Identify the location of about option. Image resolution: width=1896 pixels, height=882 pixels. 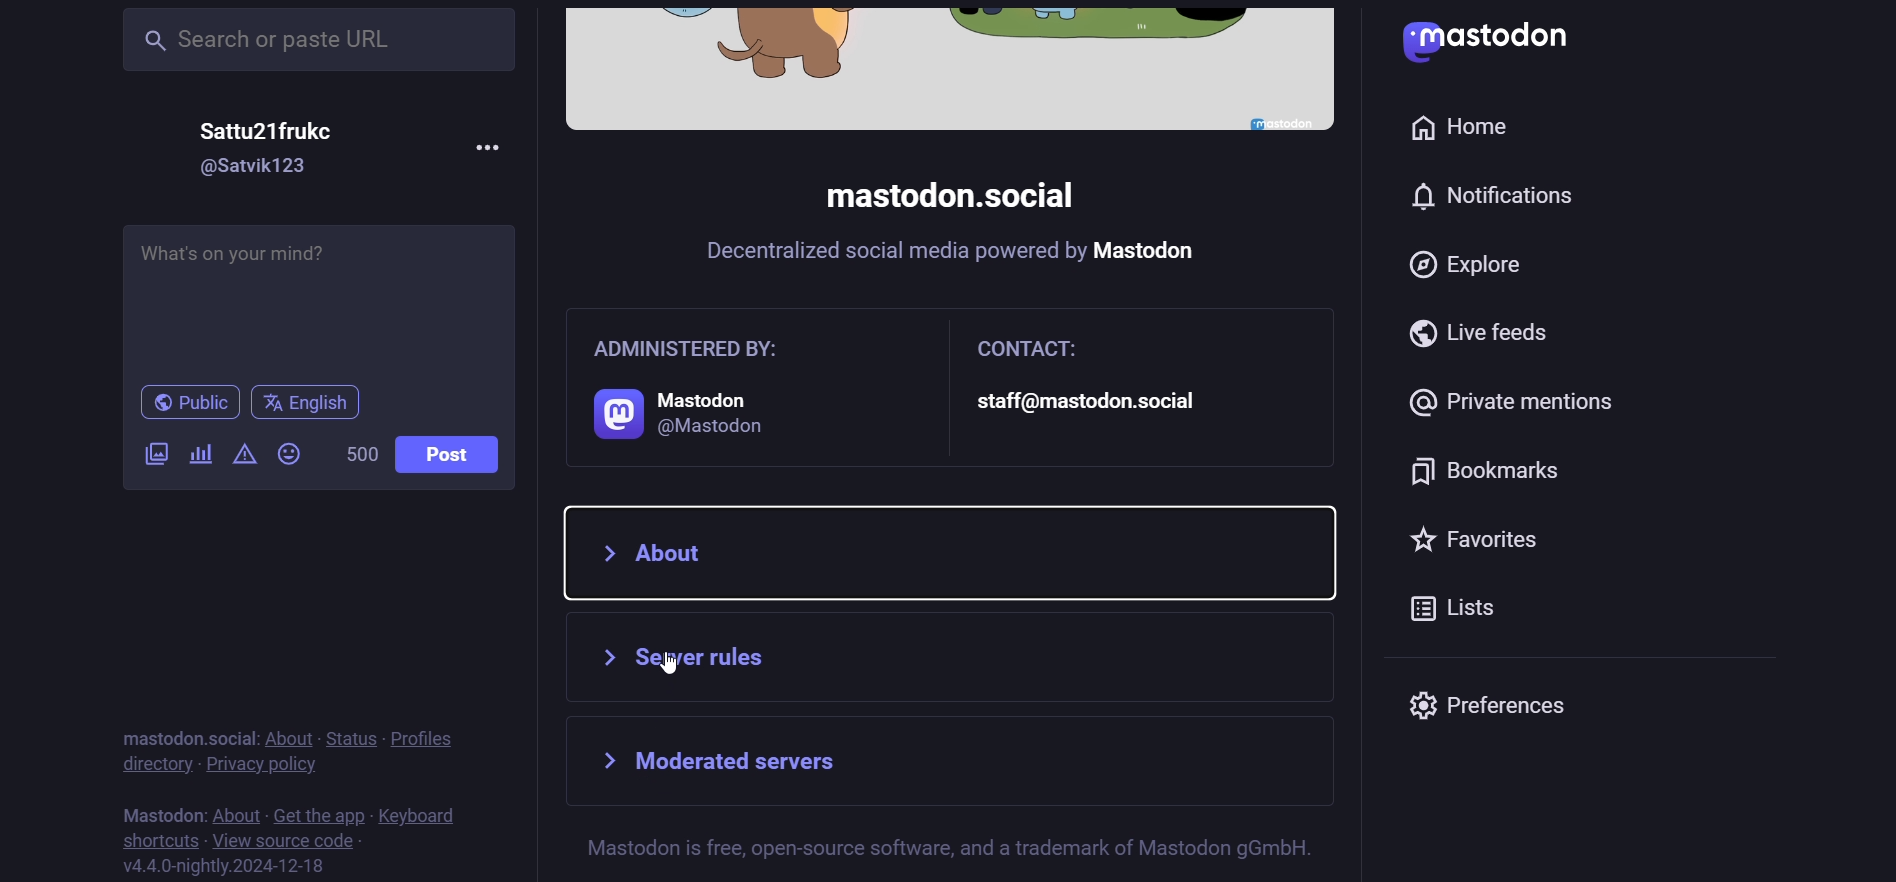
(954, 551).